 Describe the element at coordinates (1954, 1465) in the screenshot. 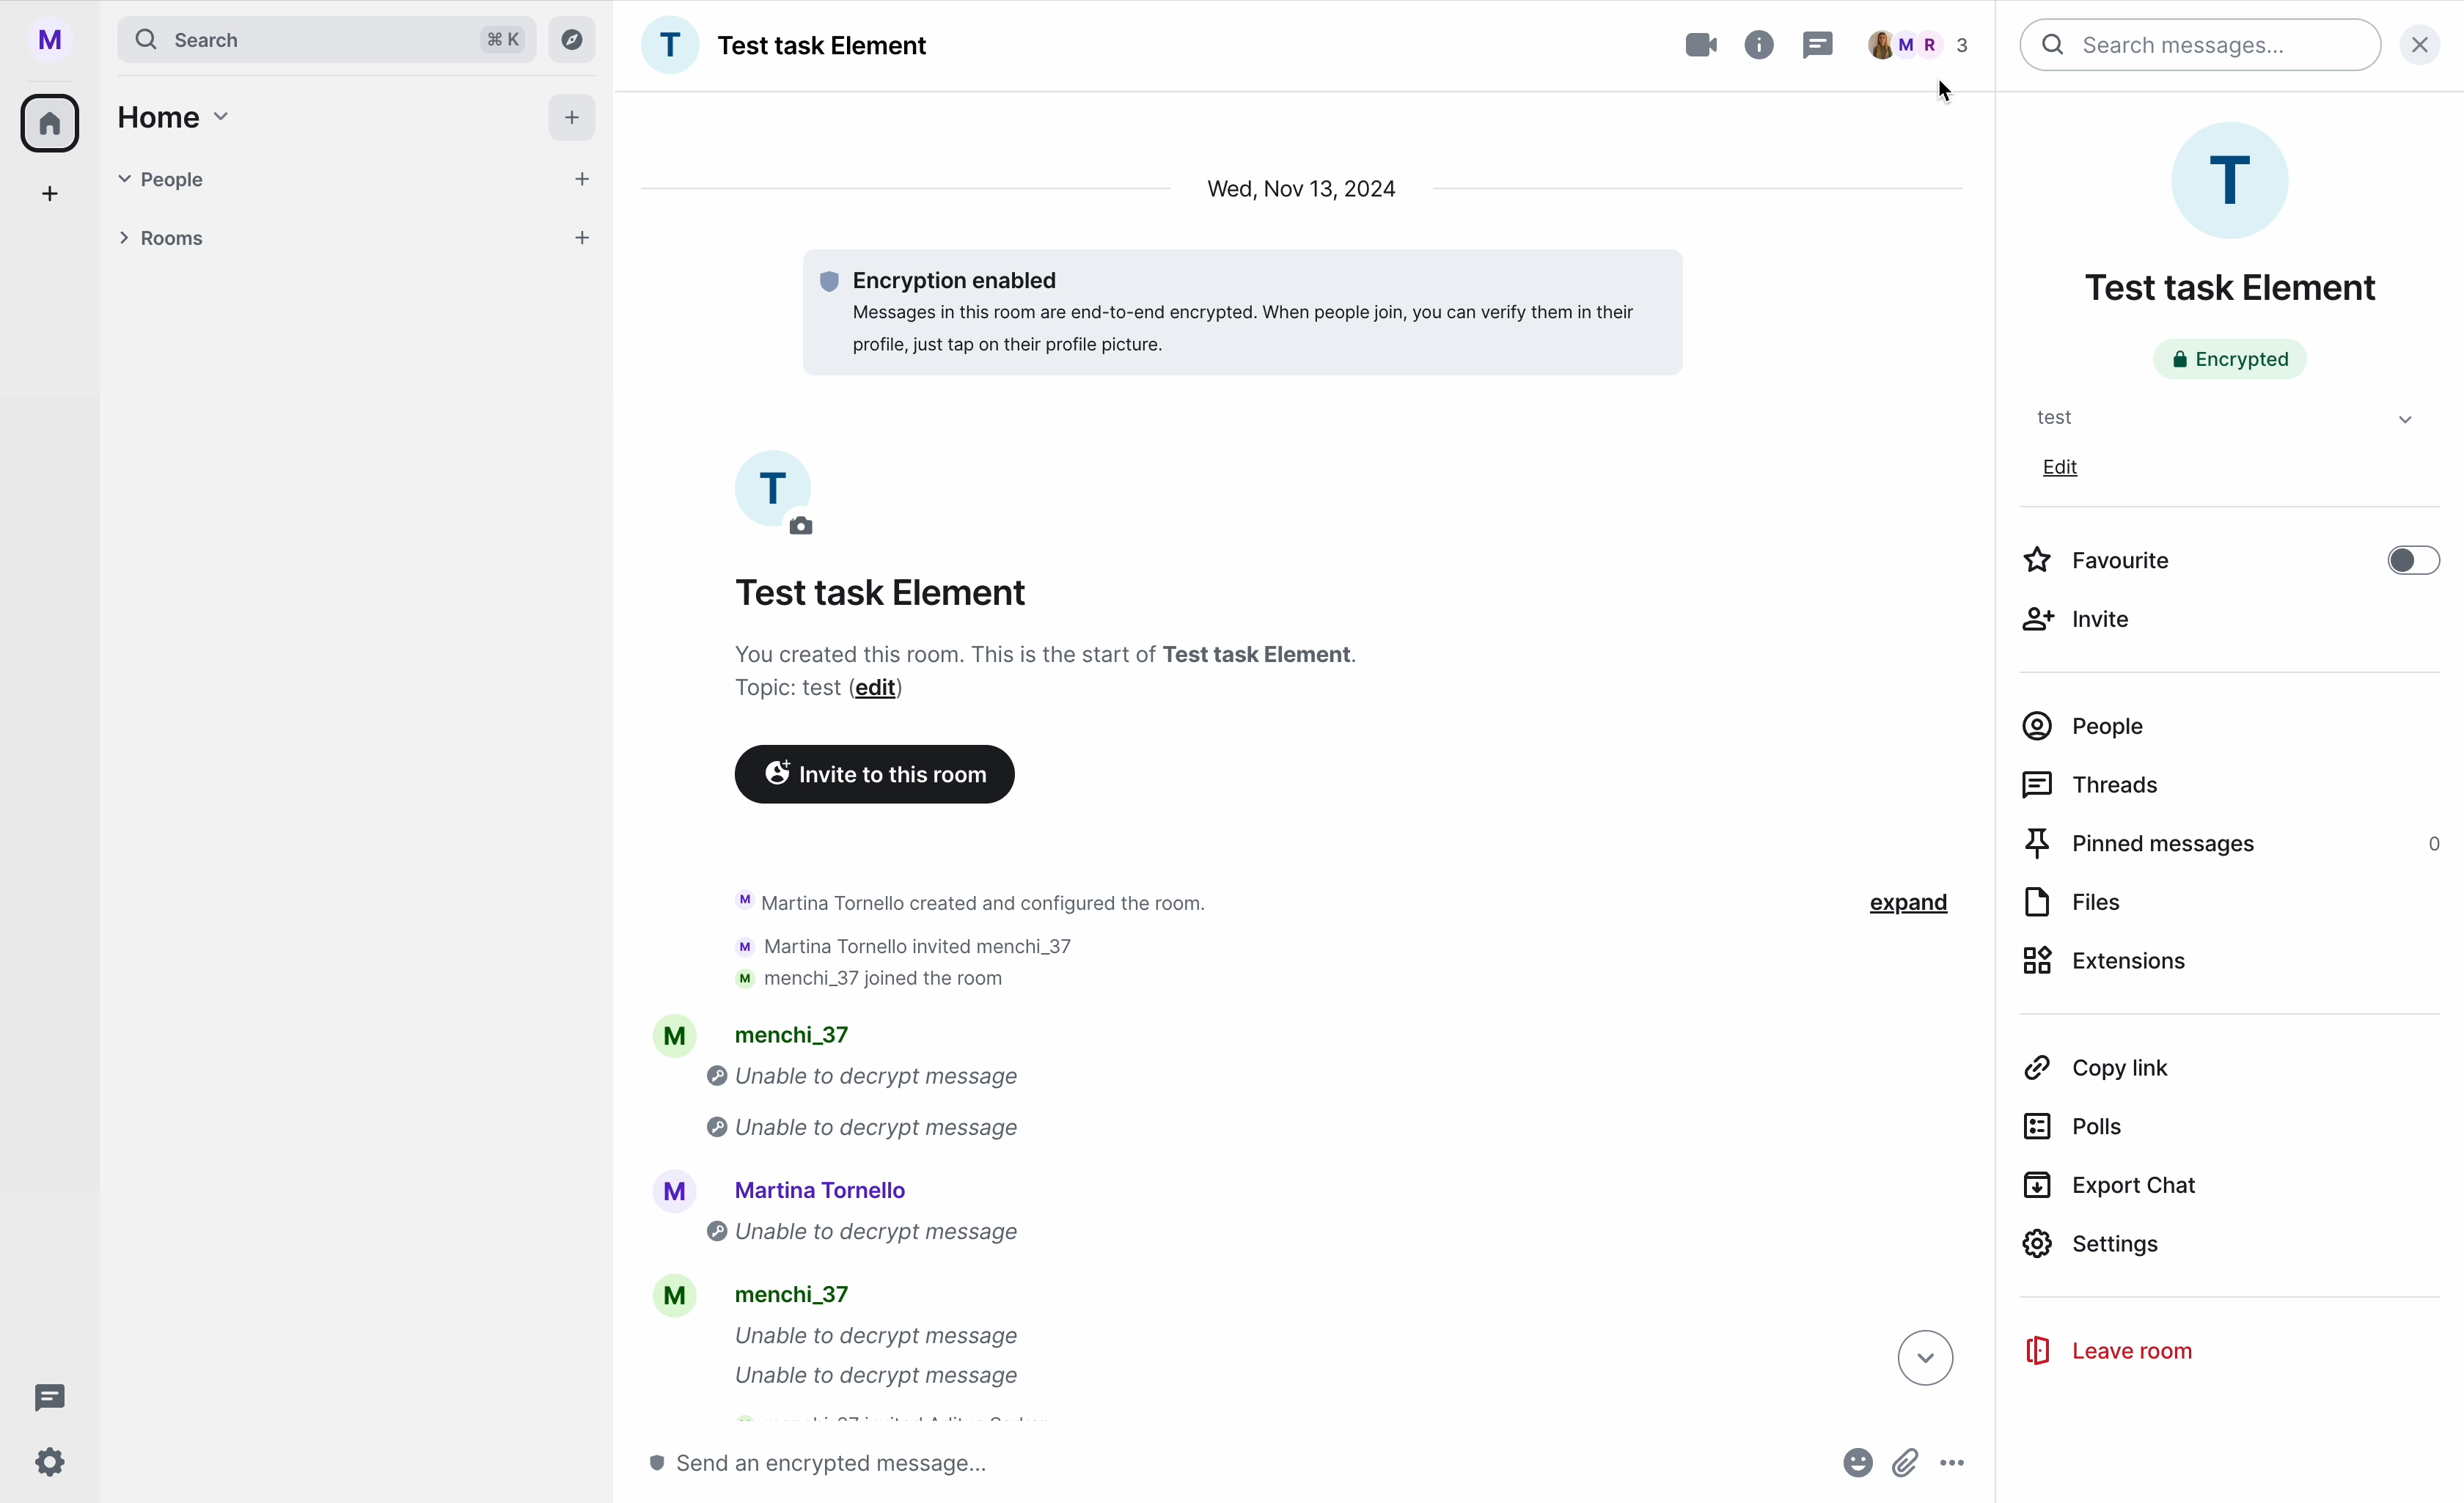

I see `more options` at that location.